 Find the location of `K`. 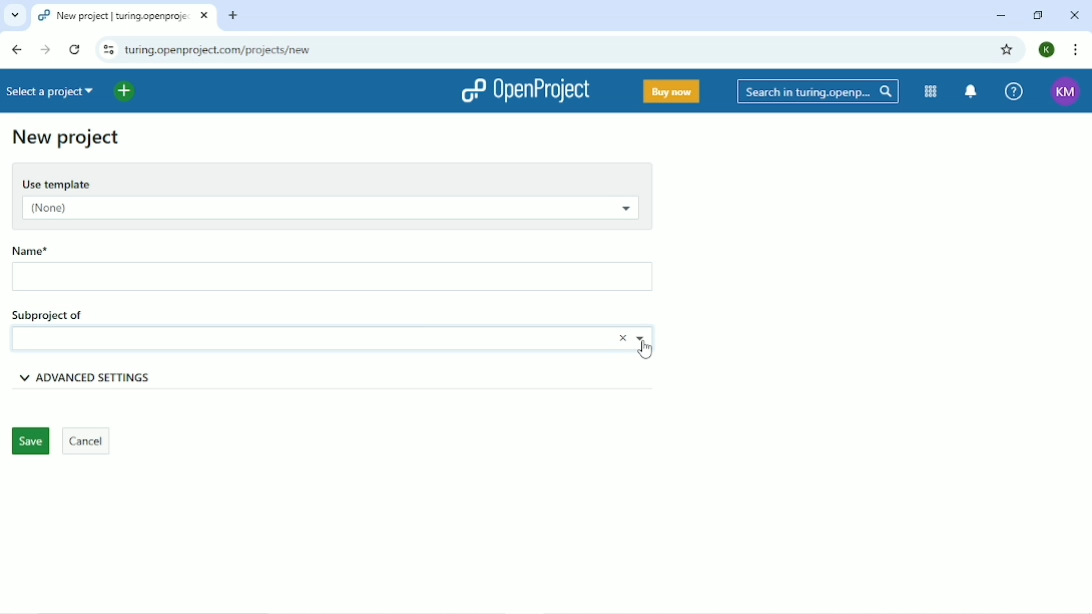

K is located at coordinates (1048, 50).